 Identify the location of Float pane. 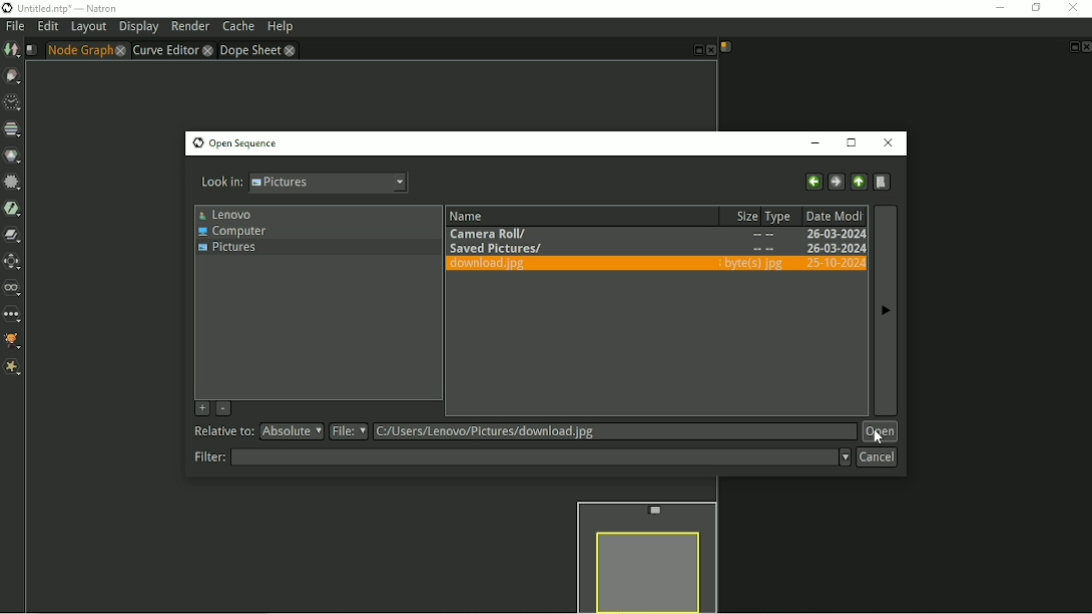
(694, 51).